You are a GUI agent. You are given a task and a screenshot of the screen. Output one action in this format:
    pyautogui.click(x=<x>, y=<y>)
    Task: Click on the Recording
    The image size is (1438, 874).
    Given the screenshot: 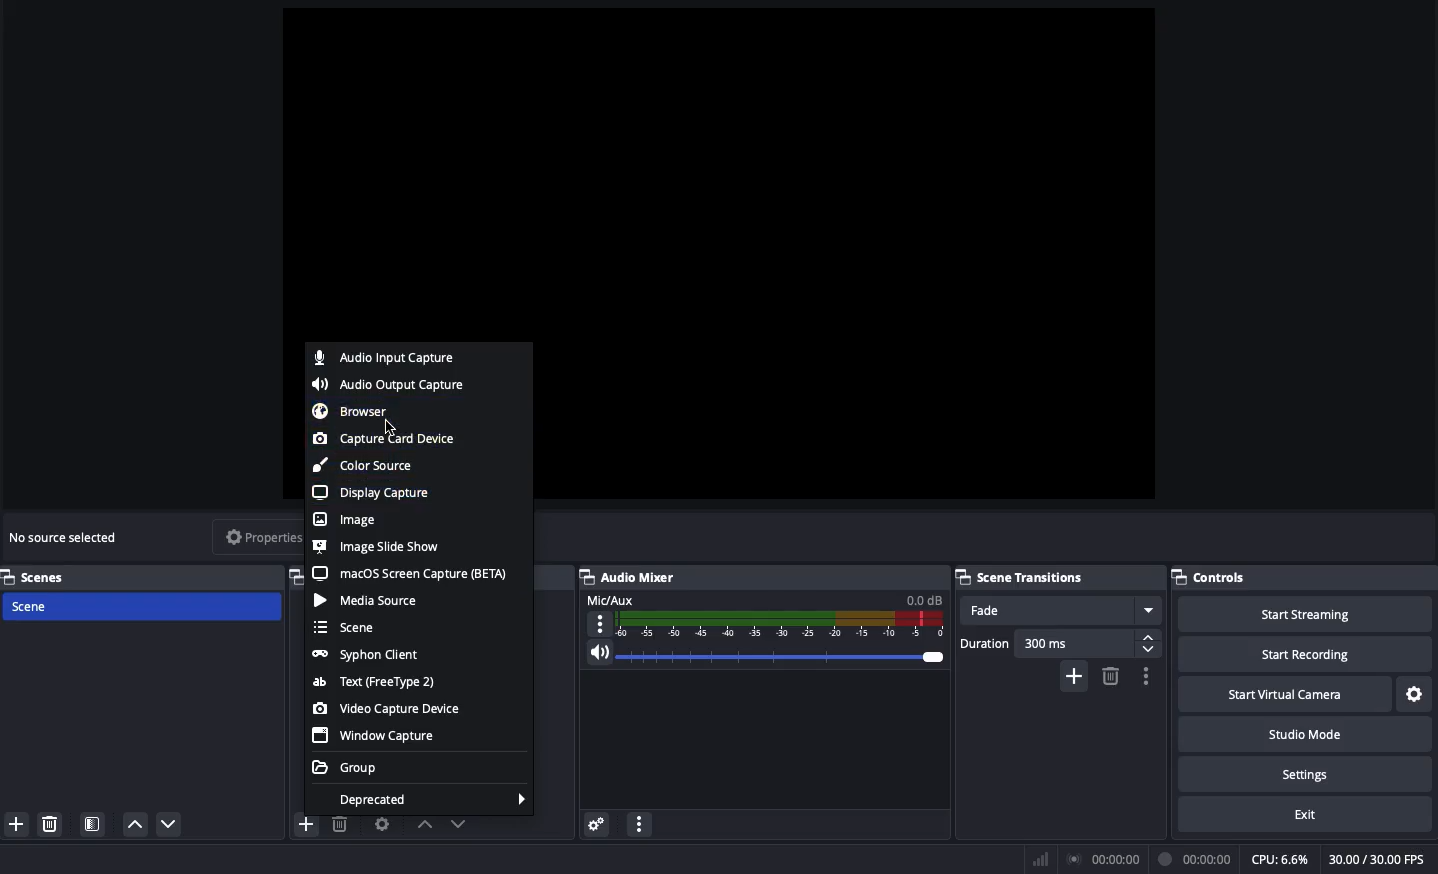 What is the action you would take?
    pyautogui.click(x=1193, y=859)
    